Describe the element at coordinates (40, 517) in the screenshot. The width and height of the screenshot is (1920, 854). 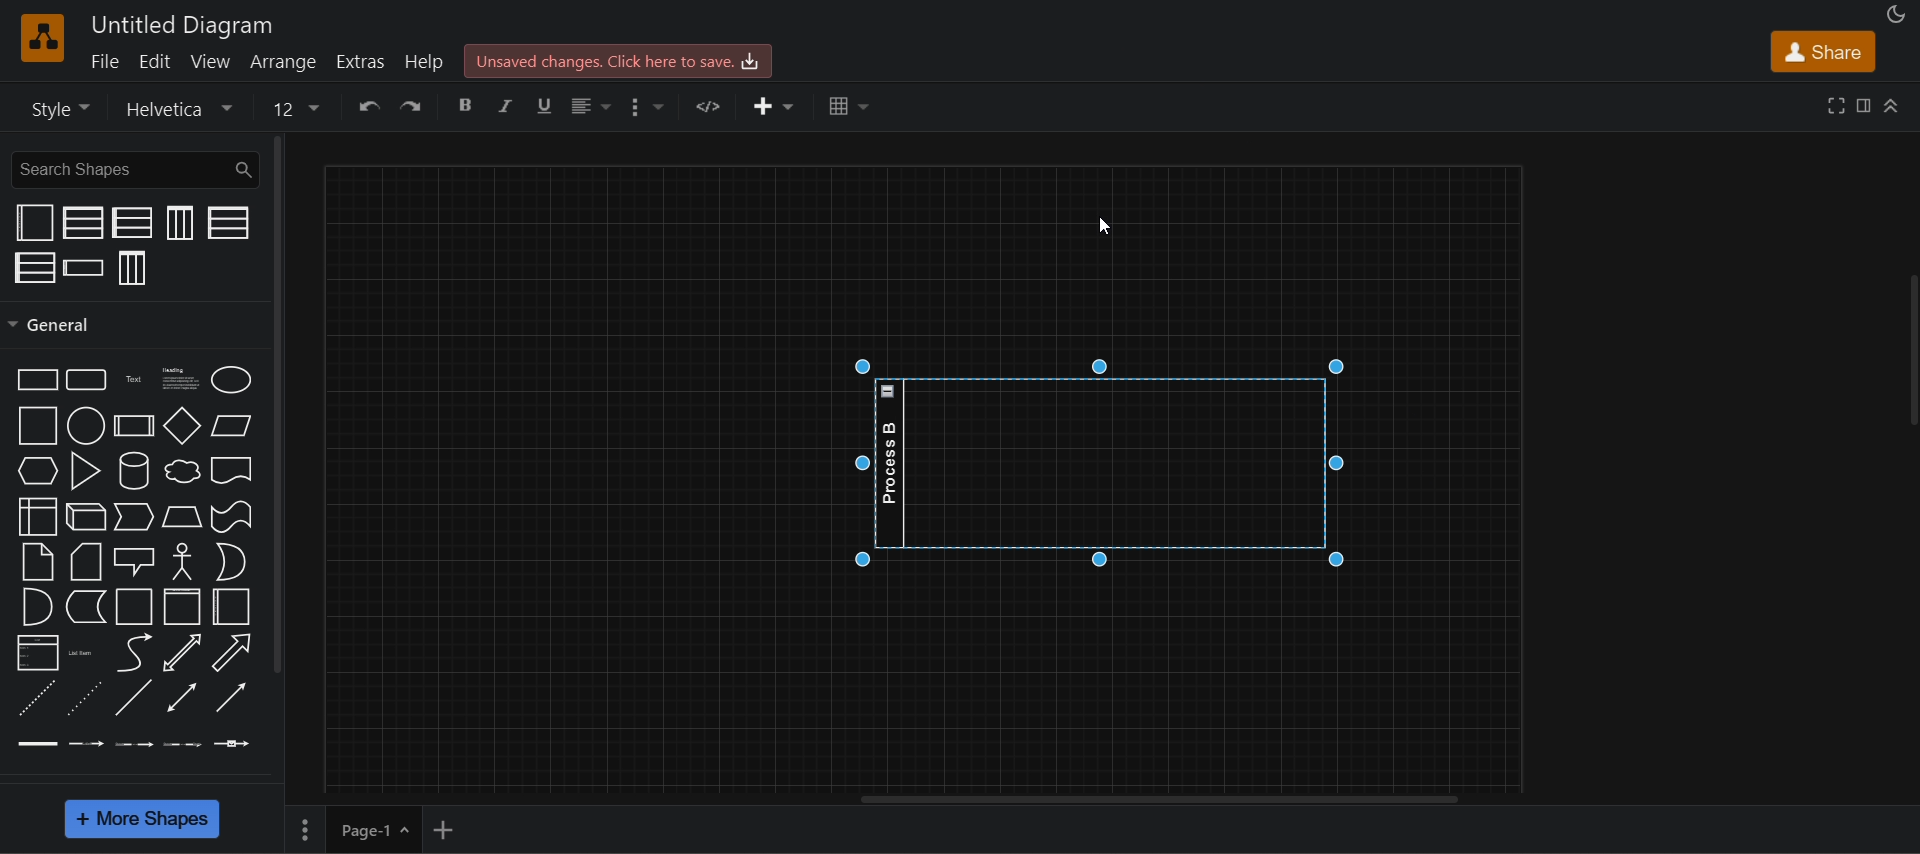
I see `internal storage` at that location.